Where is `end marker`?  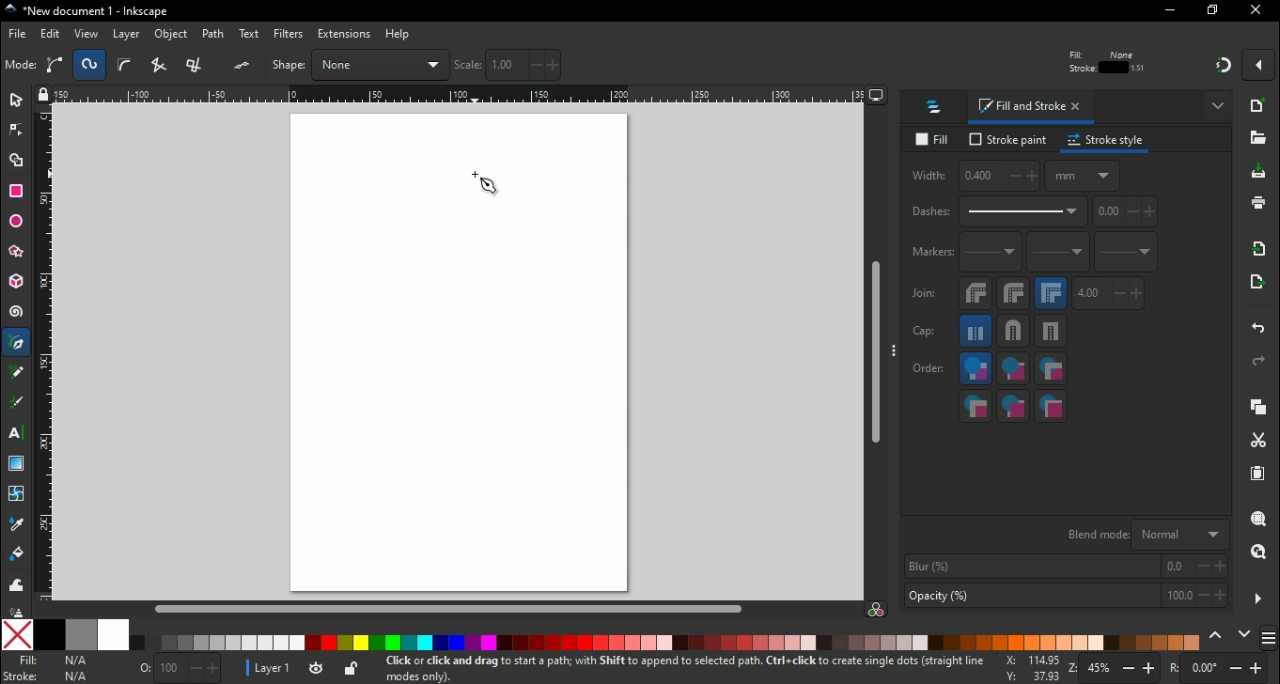
end marker is located at coordinates (1128, 255).